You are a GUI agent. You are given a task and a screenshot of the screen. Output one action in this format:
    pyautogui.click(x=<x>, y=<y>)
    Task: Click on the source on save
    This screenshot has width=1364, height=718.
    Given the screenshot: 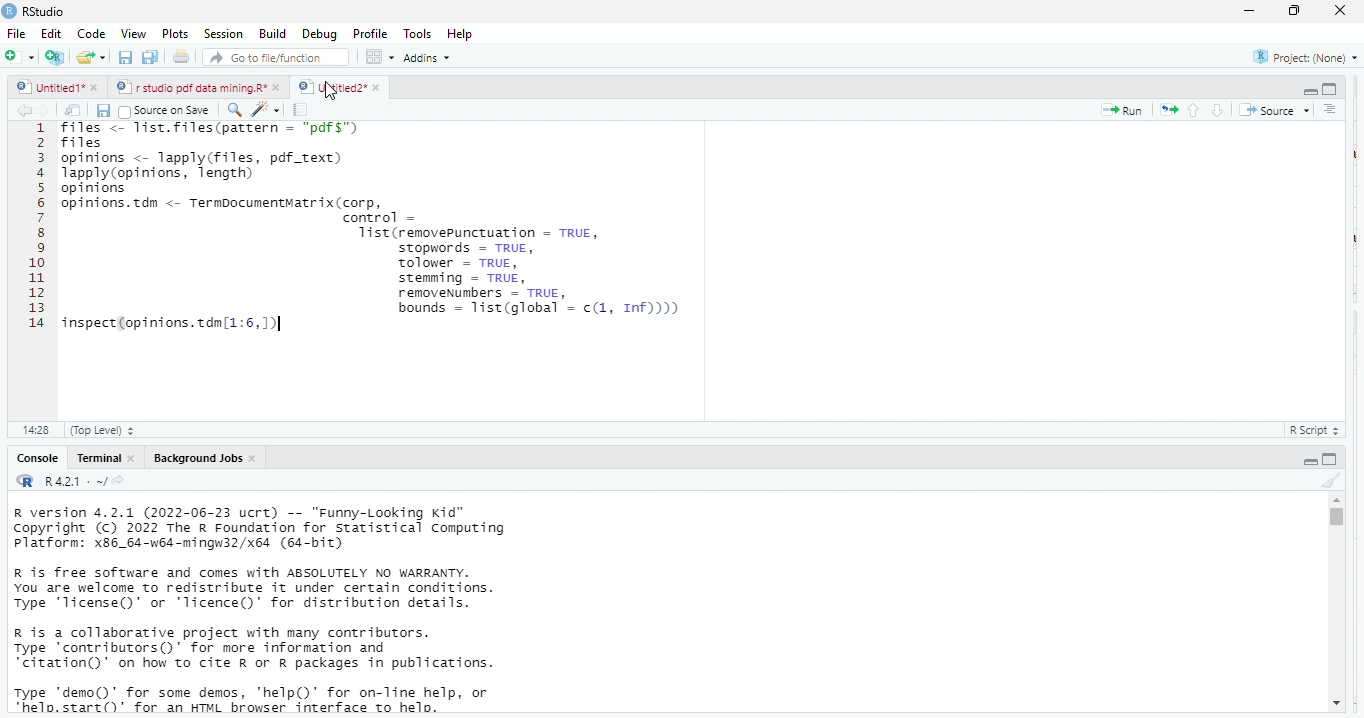 What is the action you would take?
    pyautogui.click(x=168, y=110)
    